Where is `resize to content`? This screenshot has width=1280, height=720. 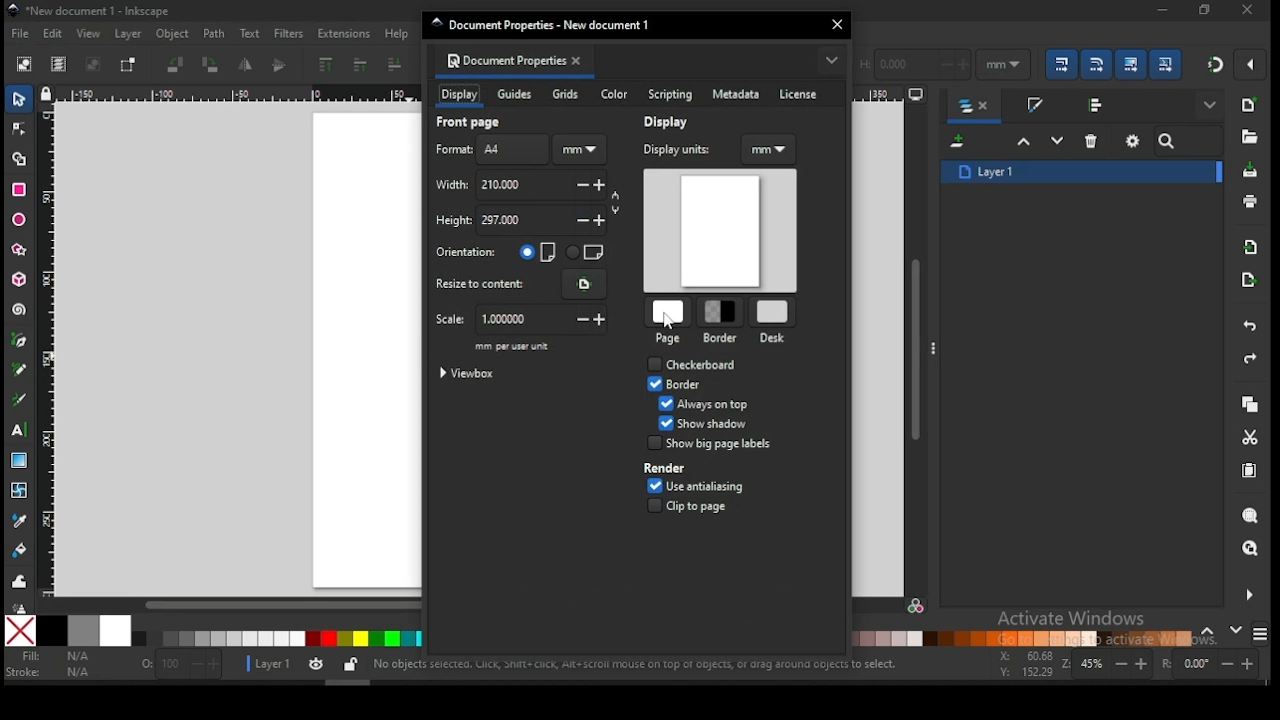 resize to content is located at coordinates (520, 283).